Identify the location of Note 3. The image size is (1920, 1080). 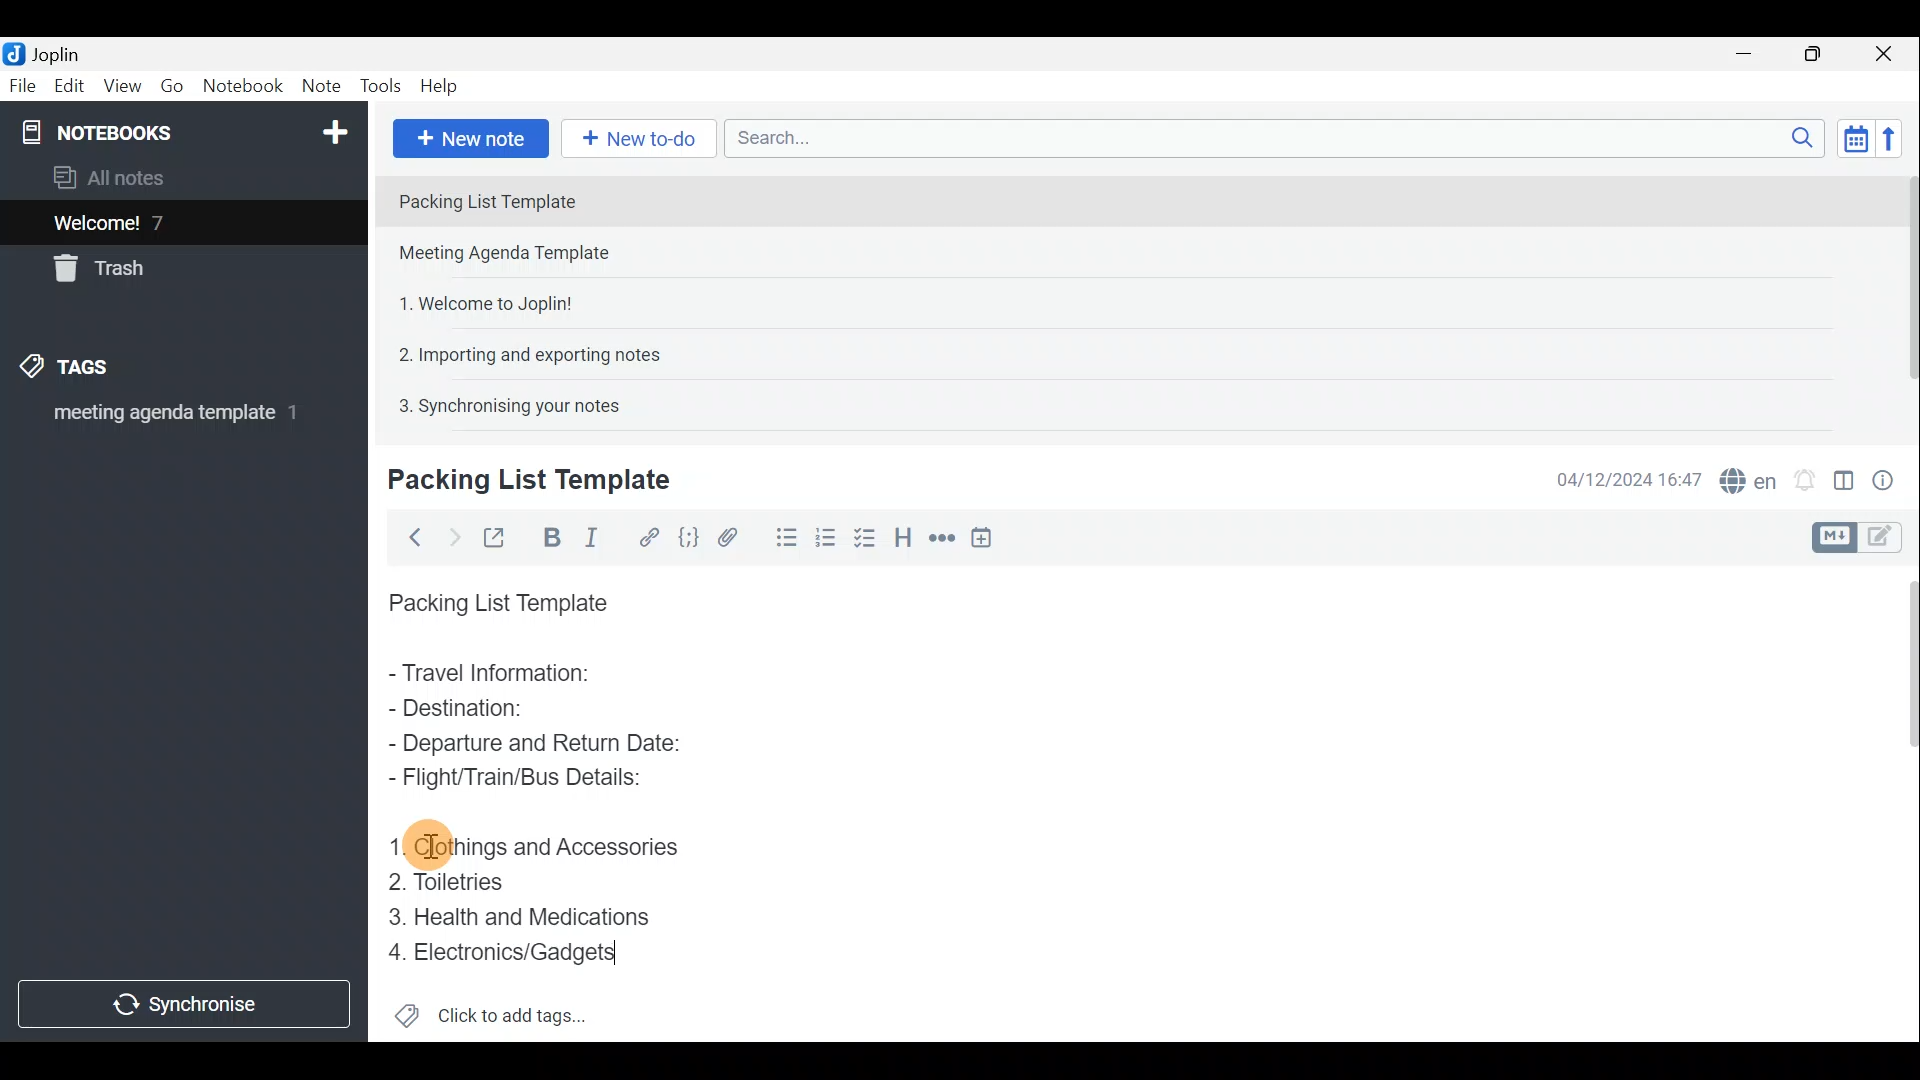
(478, 301).